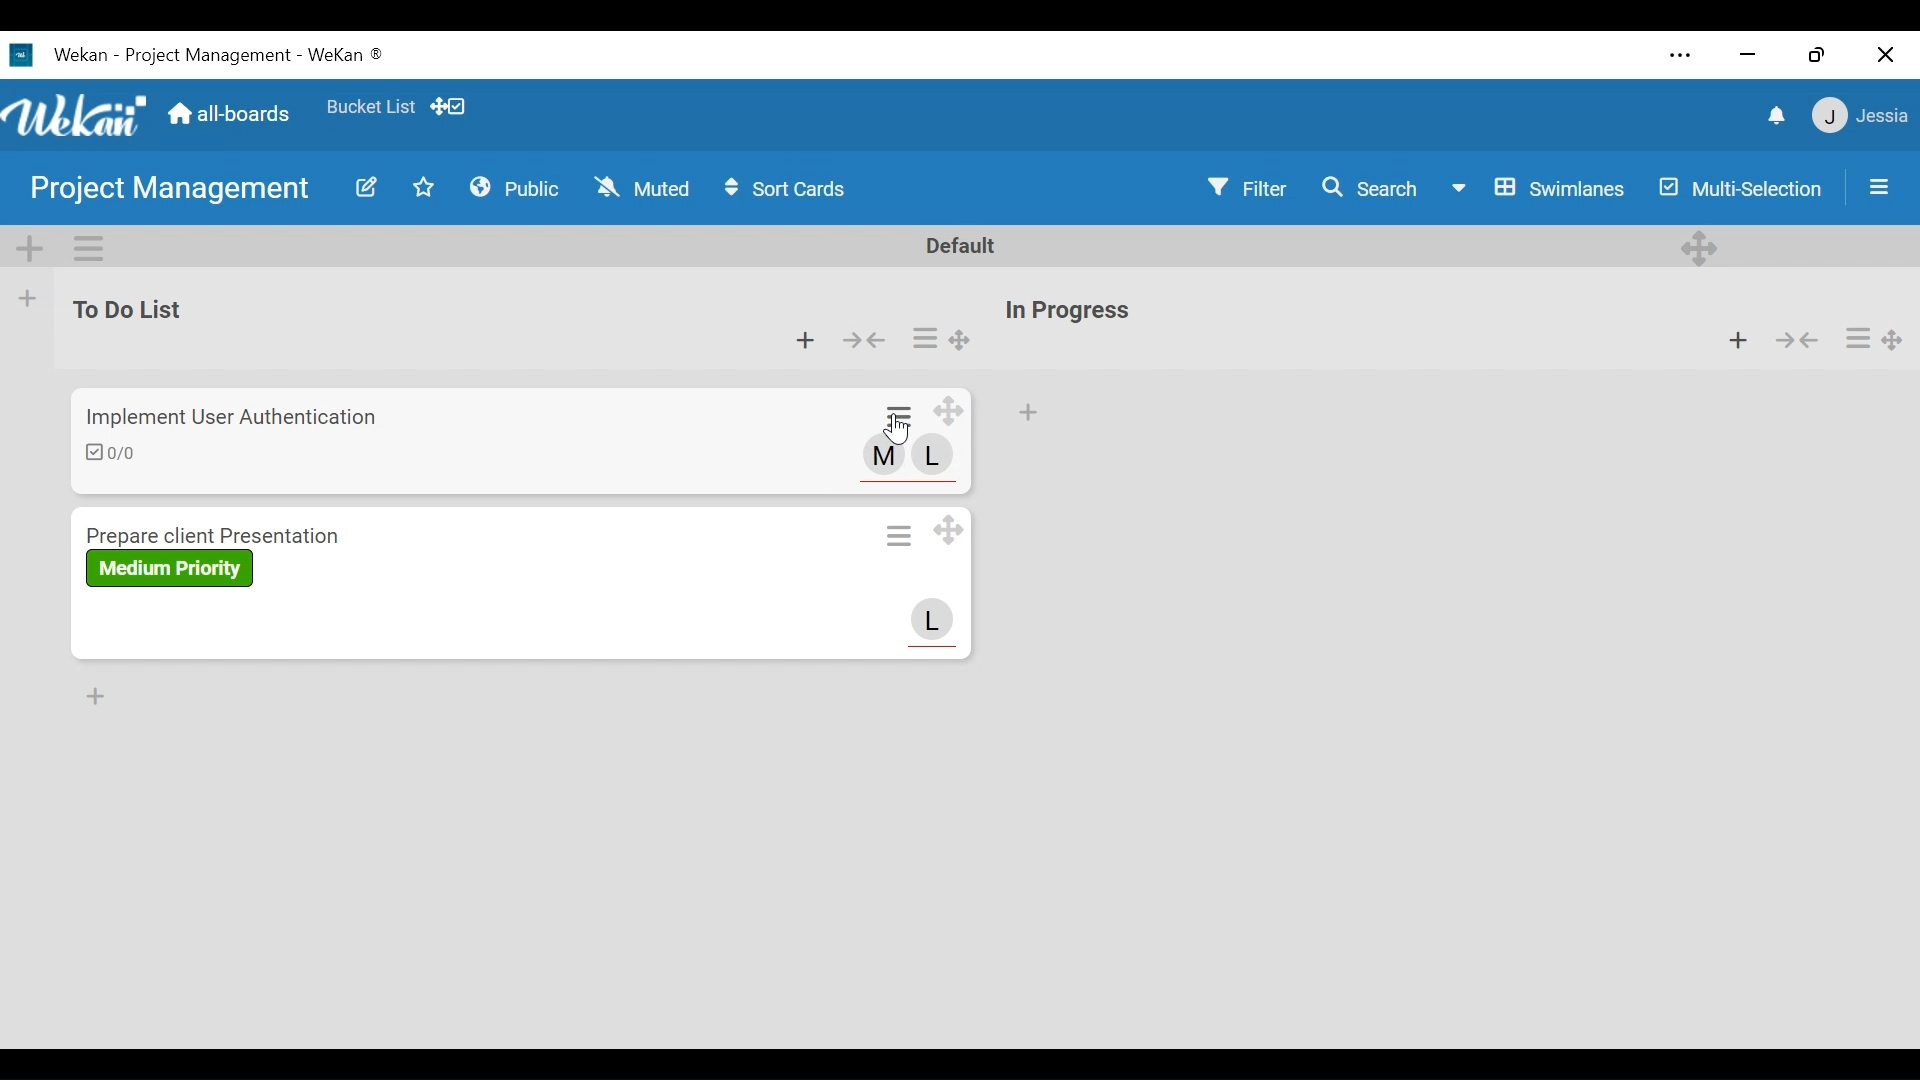 This screenshot has height=1080, width=1920. What do you see at coordinates (1703, 246) in the screenshot?
I see `Desktop drag handles` at bounding box center [1703, 246].